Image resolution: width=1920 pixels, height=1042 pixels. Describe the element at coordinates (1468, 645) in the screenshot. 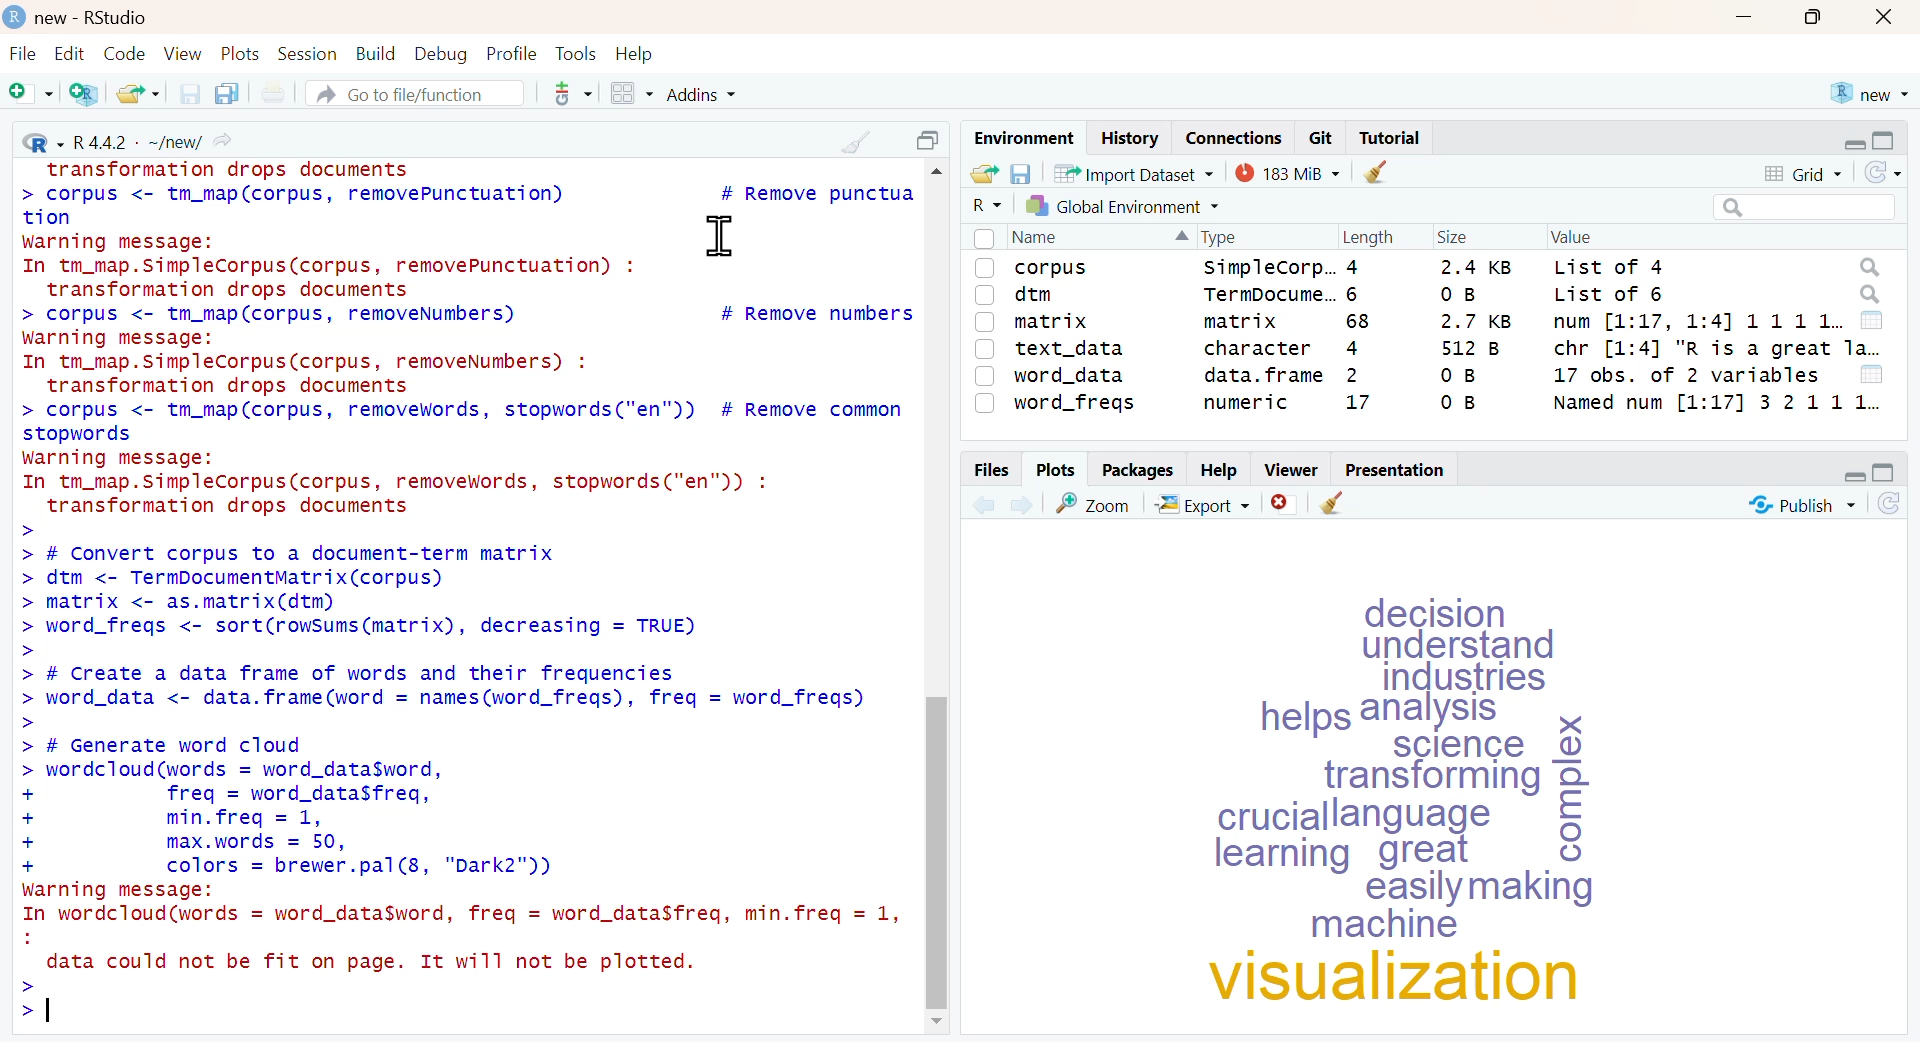

I see `understand` at that location.